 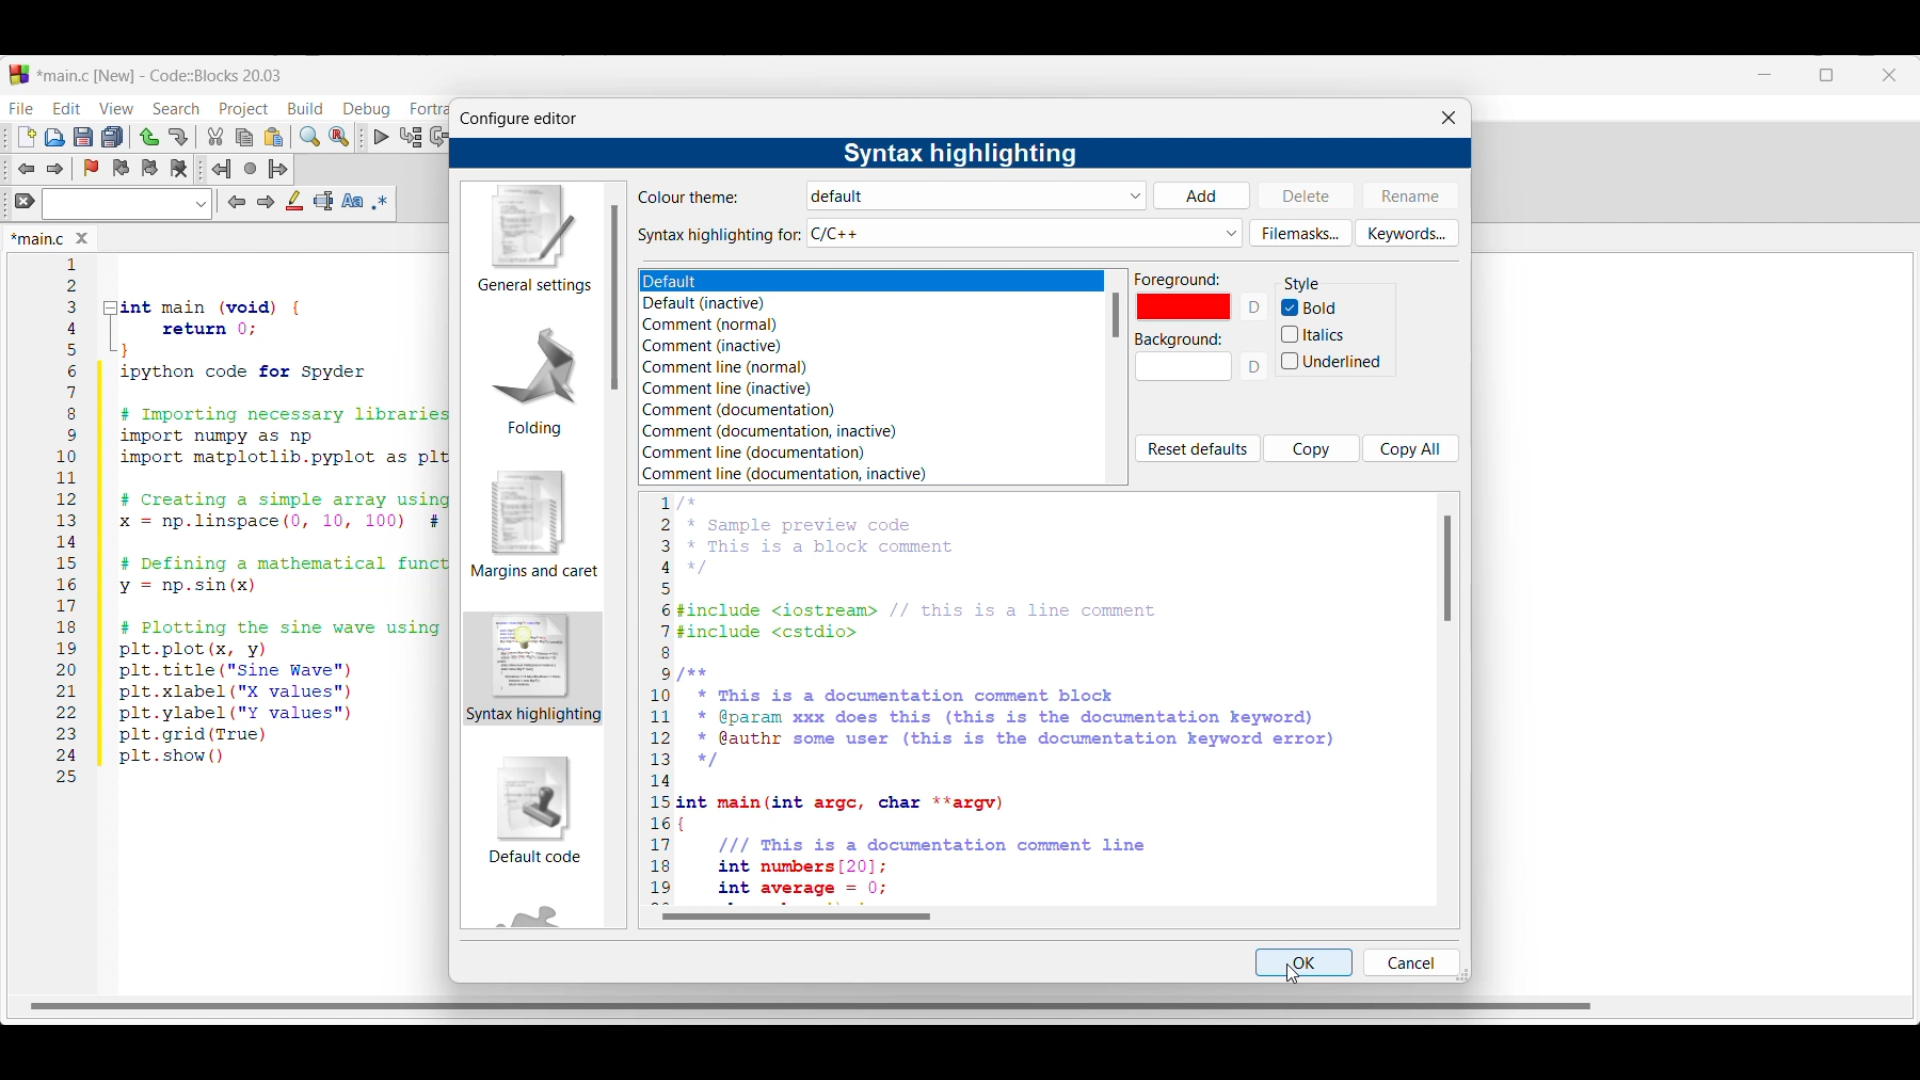 What do you see at coordinates (112, 136) in the screenshot?
I see `Save everything` at bounding box center [112, 136].